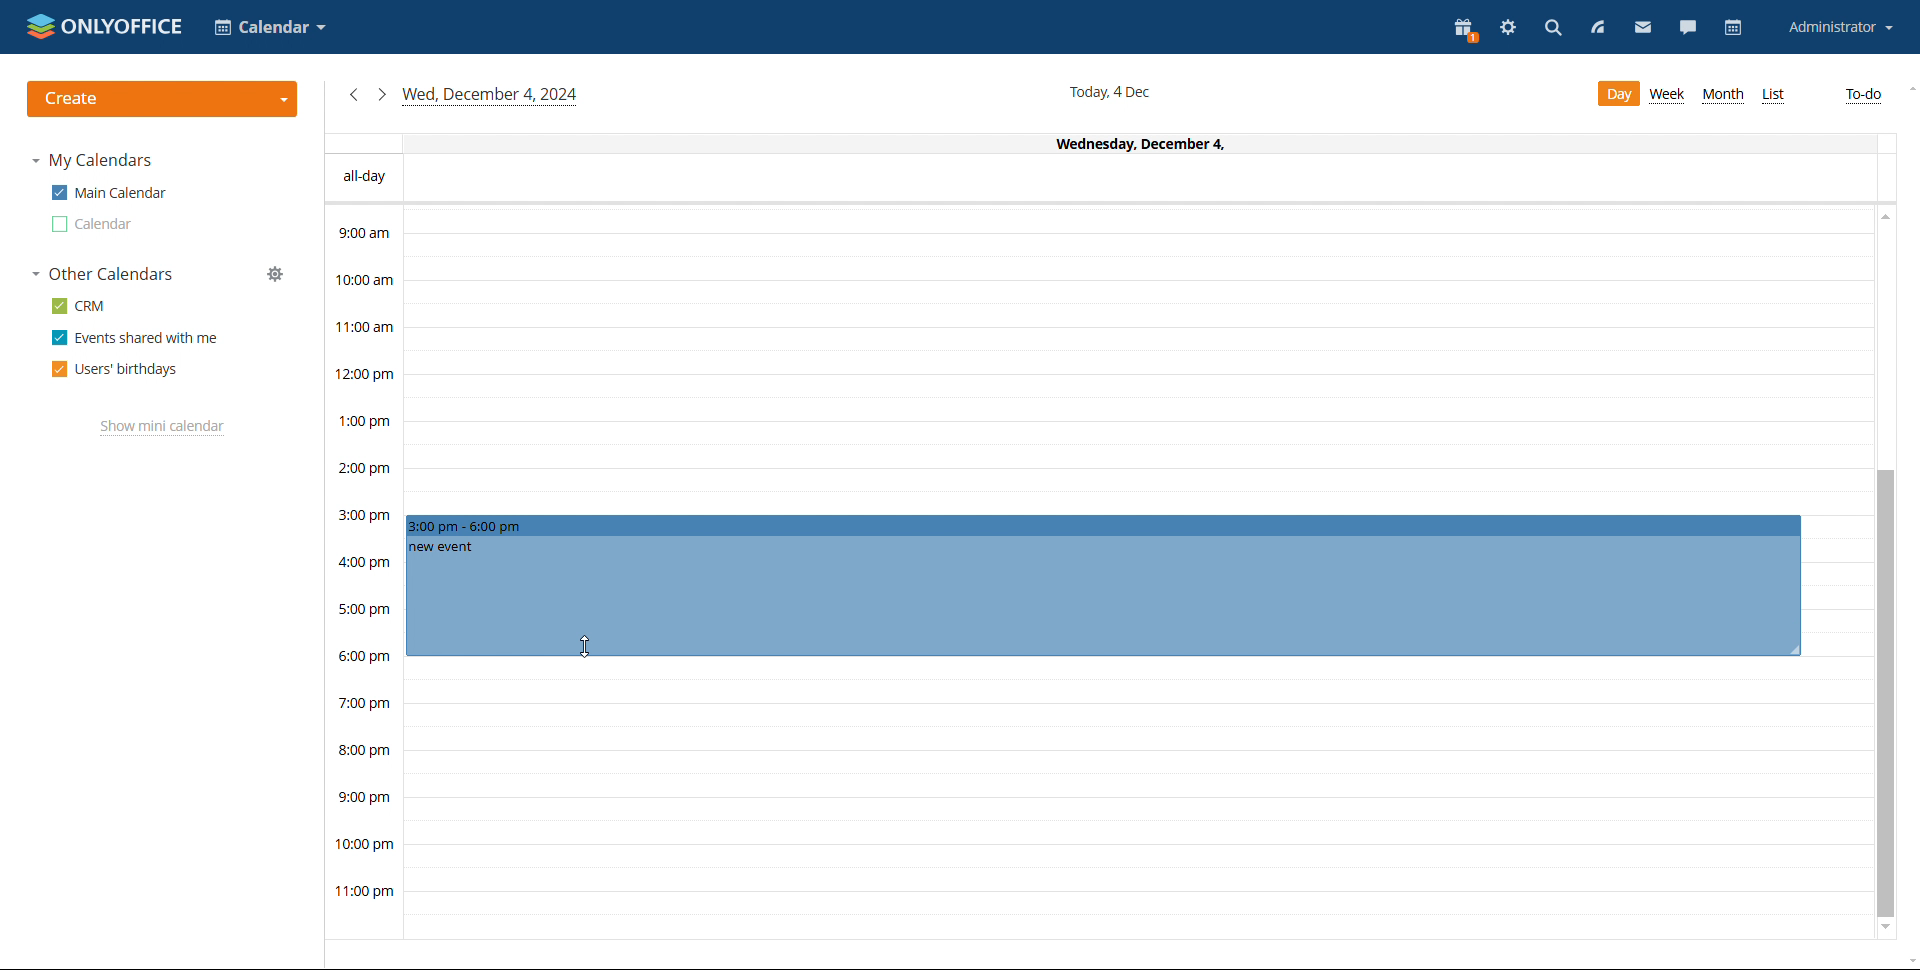 The image size is (1920, 970). Describe the element at coordinates (1689, 27) in the screenshot. I see `chat` at that location.